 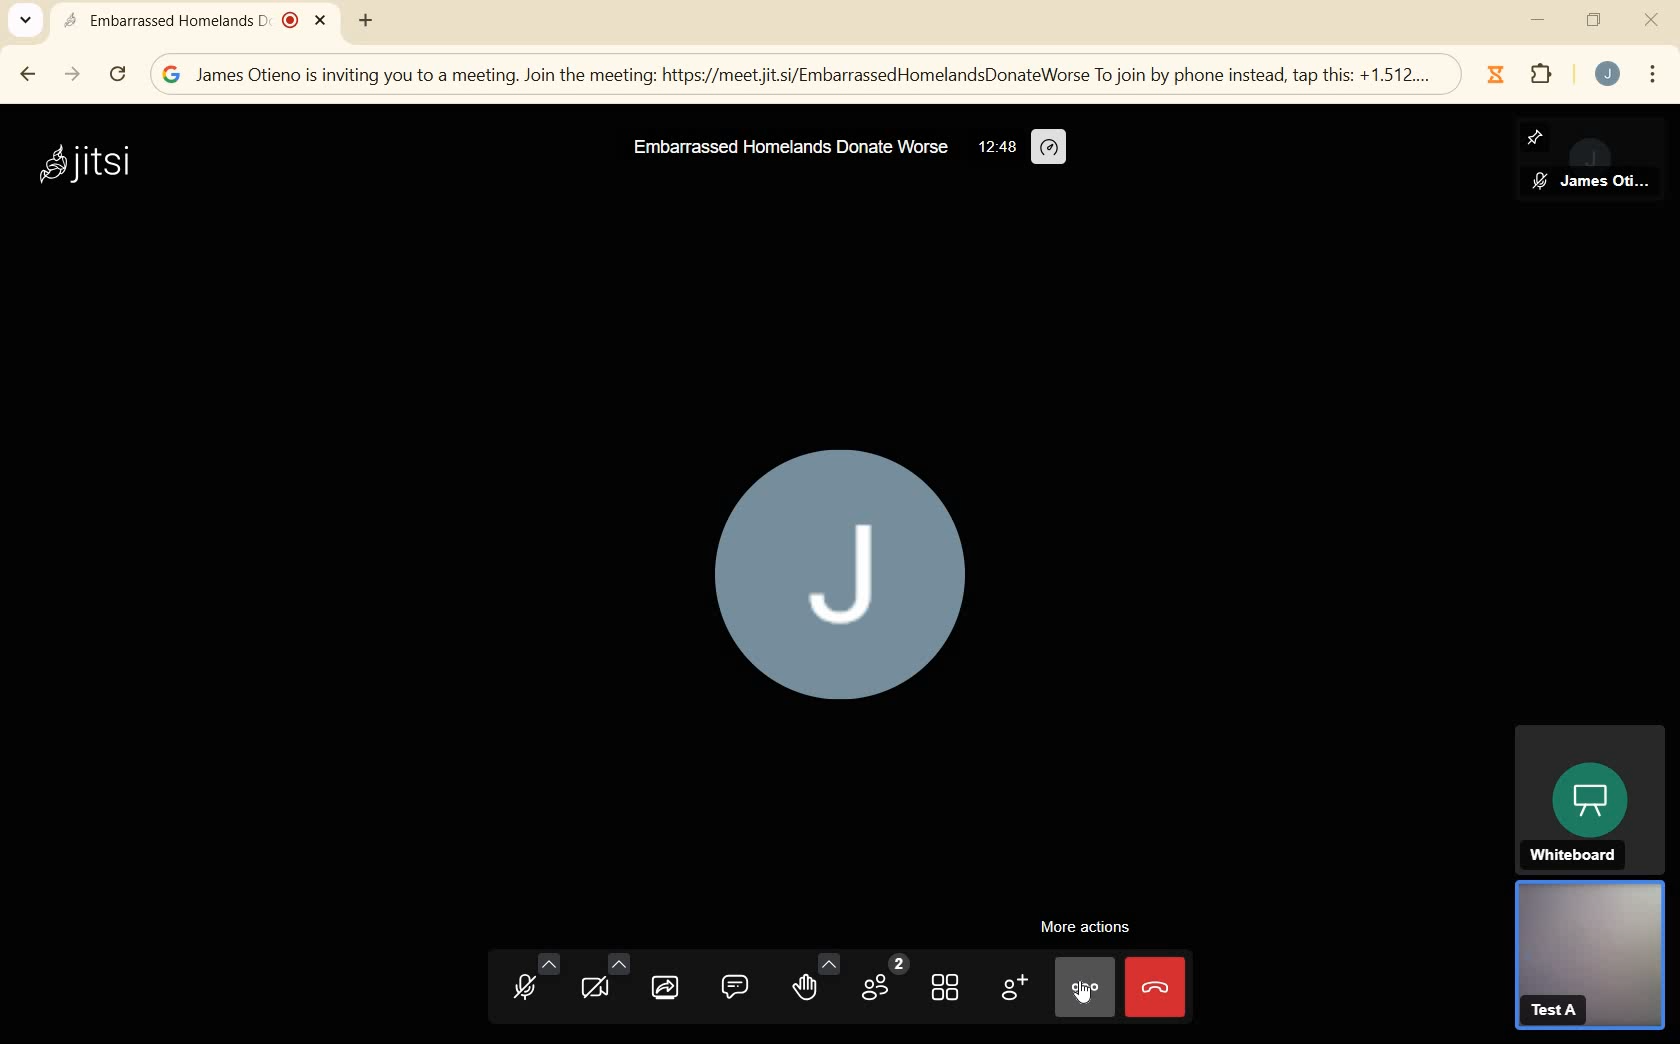 I want to click on More actions, so click(x=1091, y=930).